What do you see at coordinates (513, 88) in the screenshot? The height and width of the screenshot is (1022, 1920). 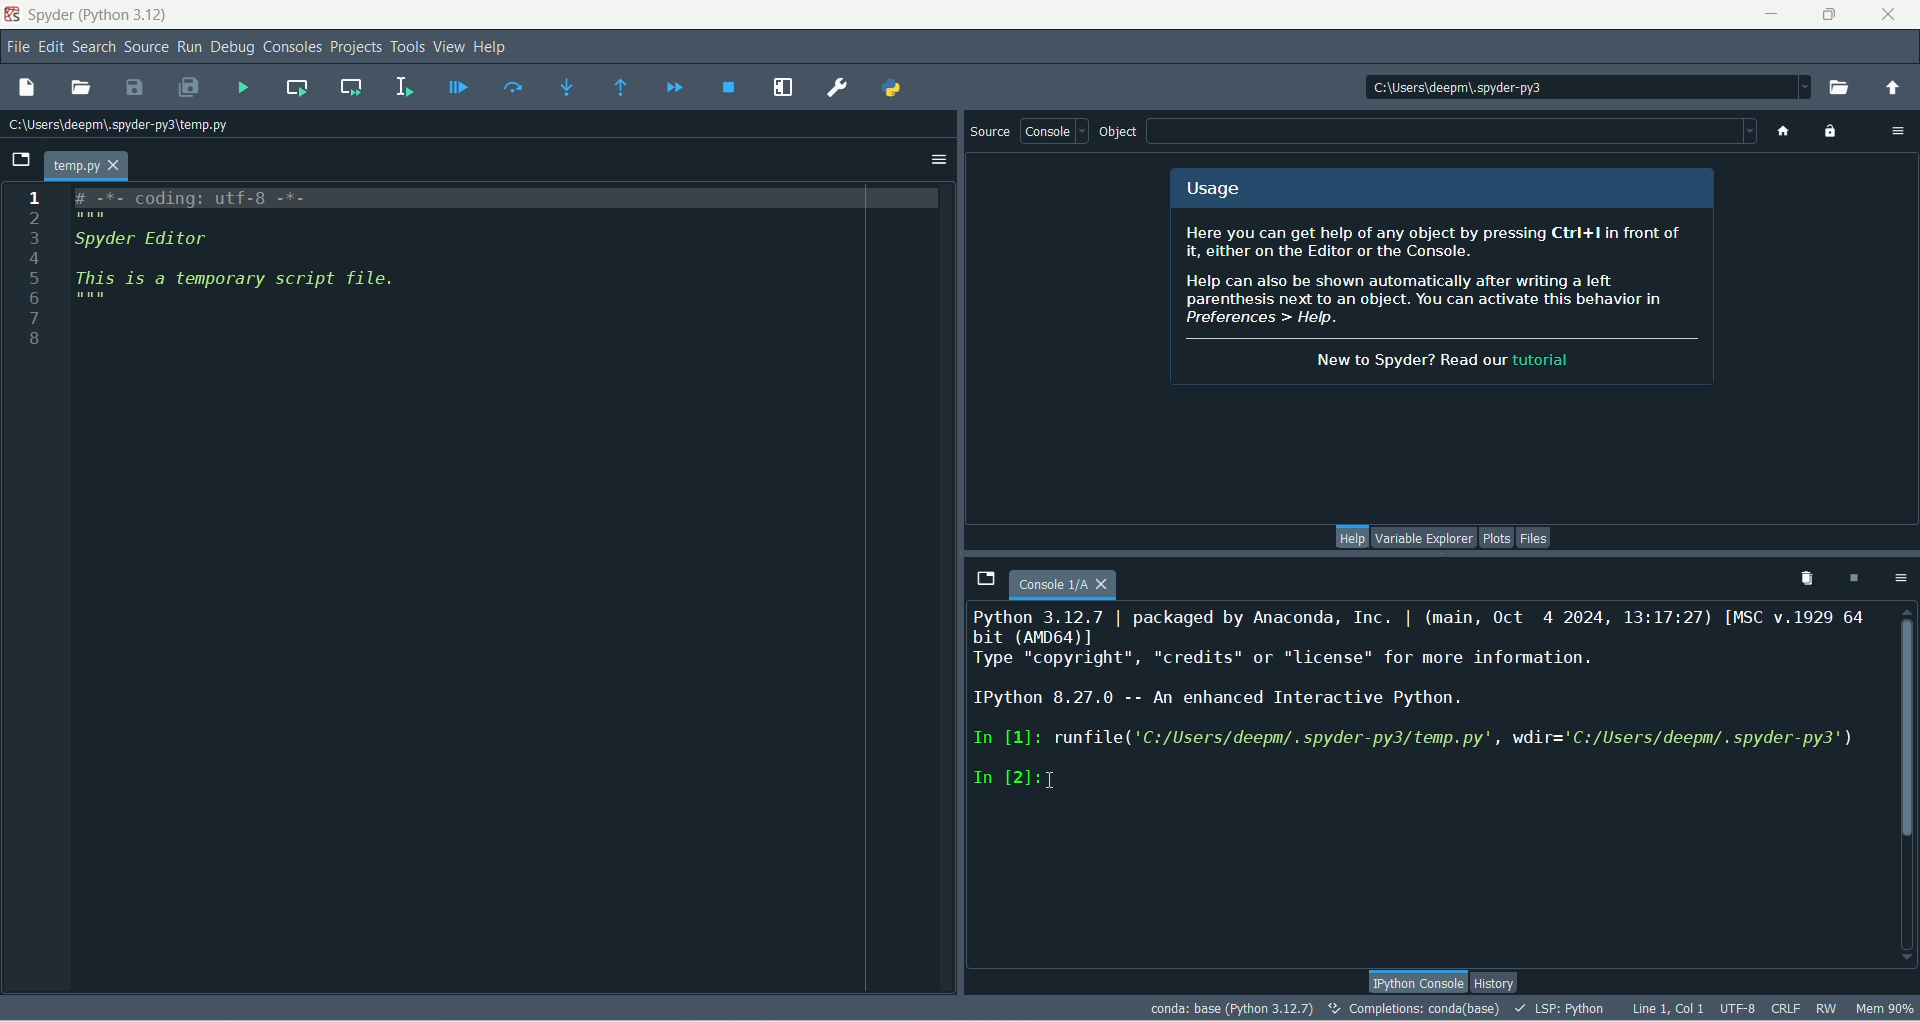 I see `run current line` at bounding box center [513, 88].